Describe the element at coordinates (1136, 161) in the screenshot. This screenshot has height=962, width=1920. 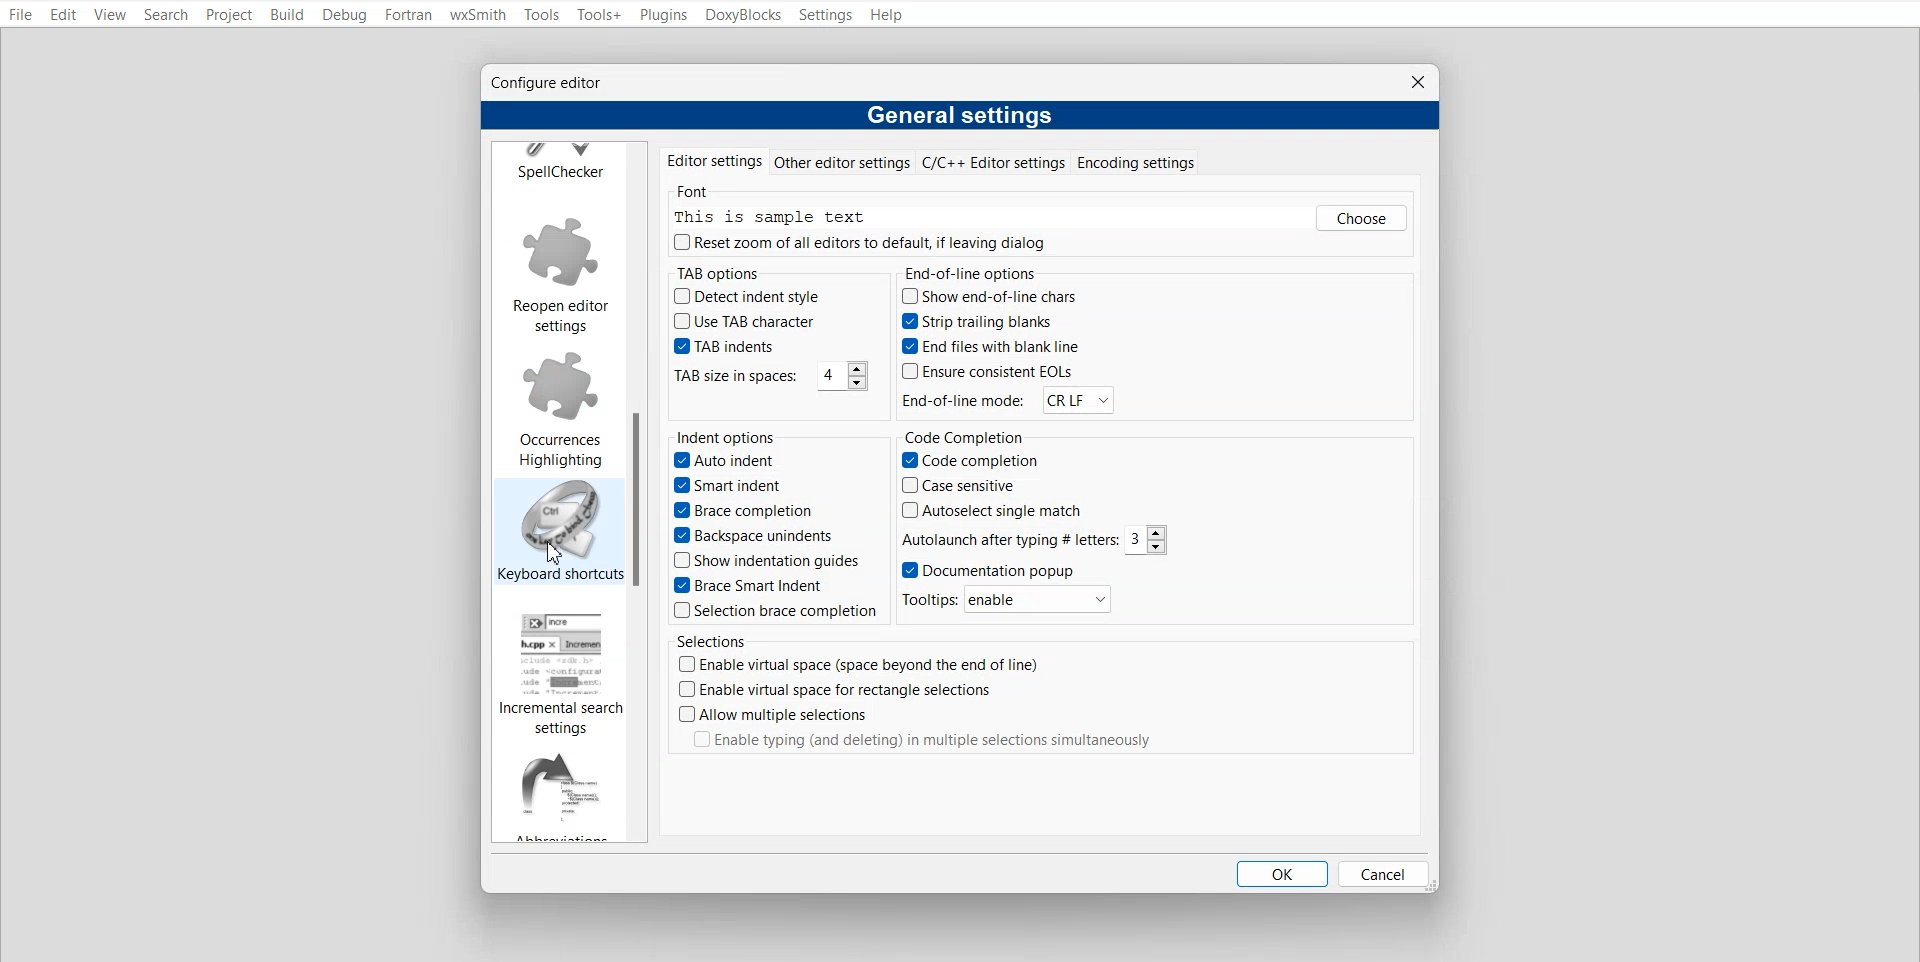
I see `Encoding settings` at that location.